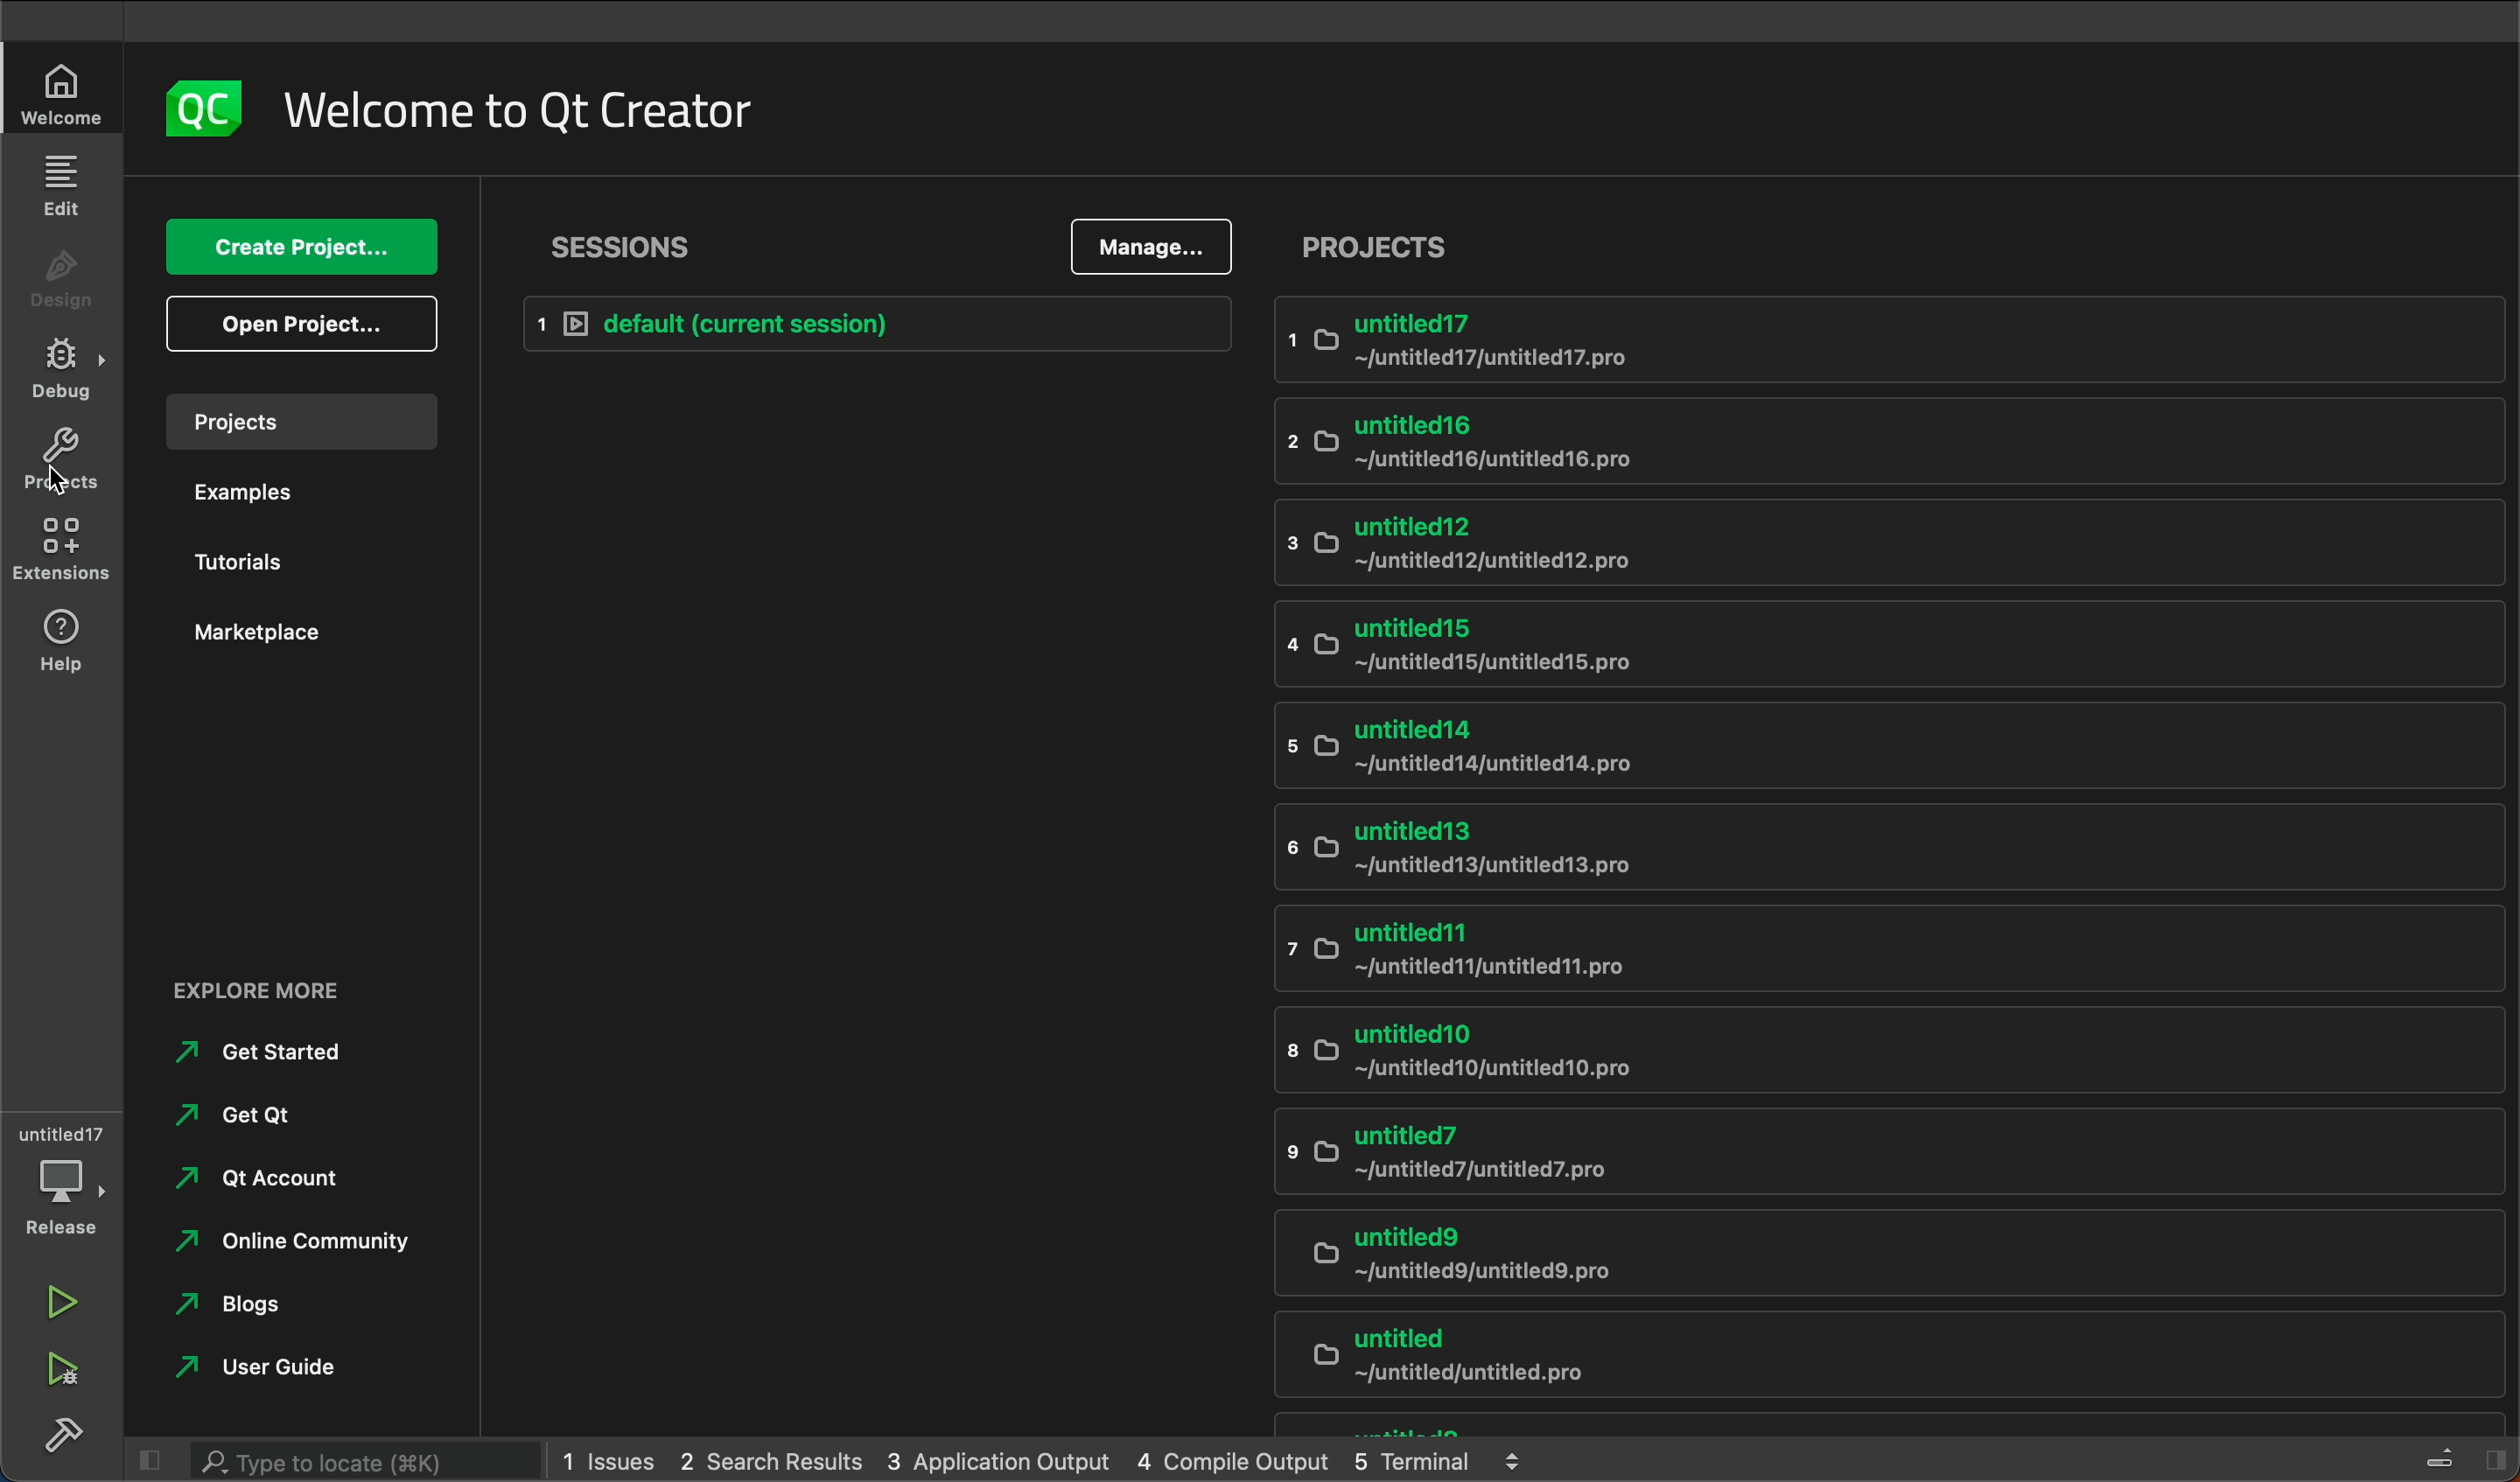  I want to click on user guide, so click(260, 1371).